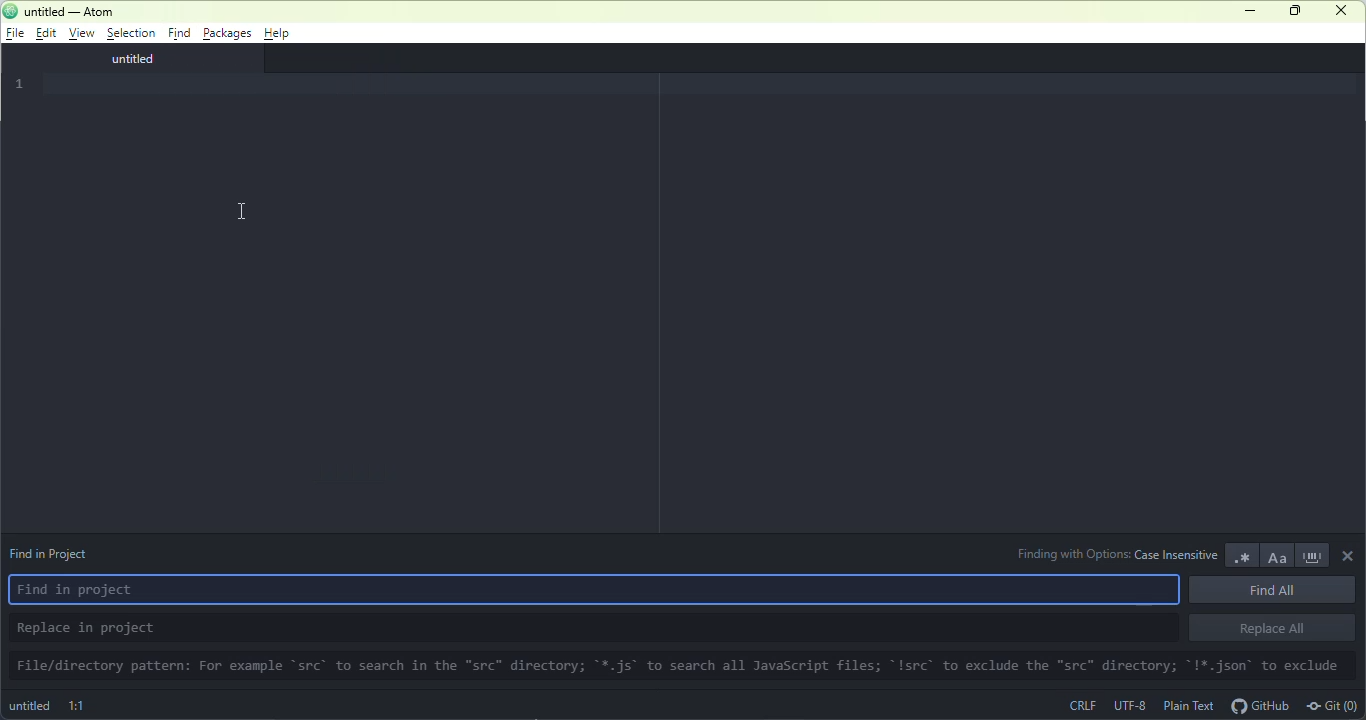 This screenshot has height=720, width=1366. What do you see at coordinates (1251, 11) in the screenshot?
I see `minimize` at bounding box center [1251, 11].